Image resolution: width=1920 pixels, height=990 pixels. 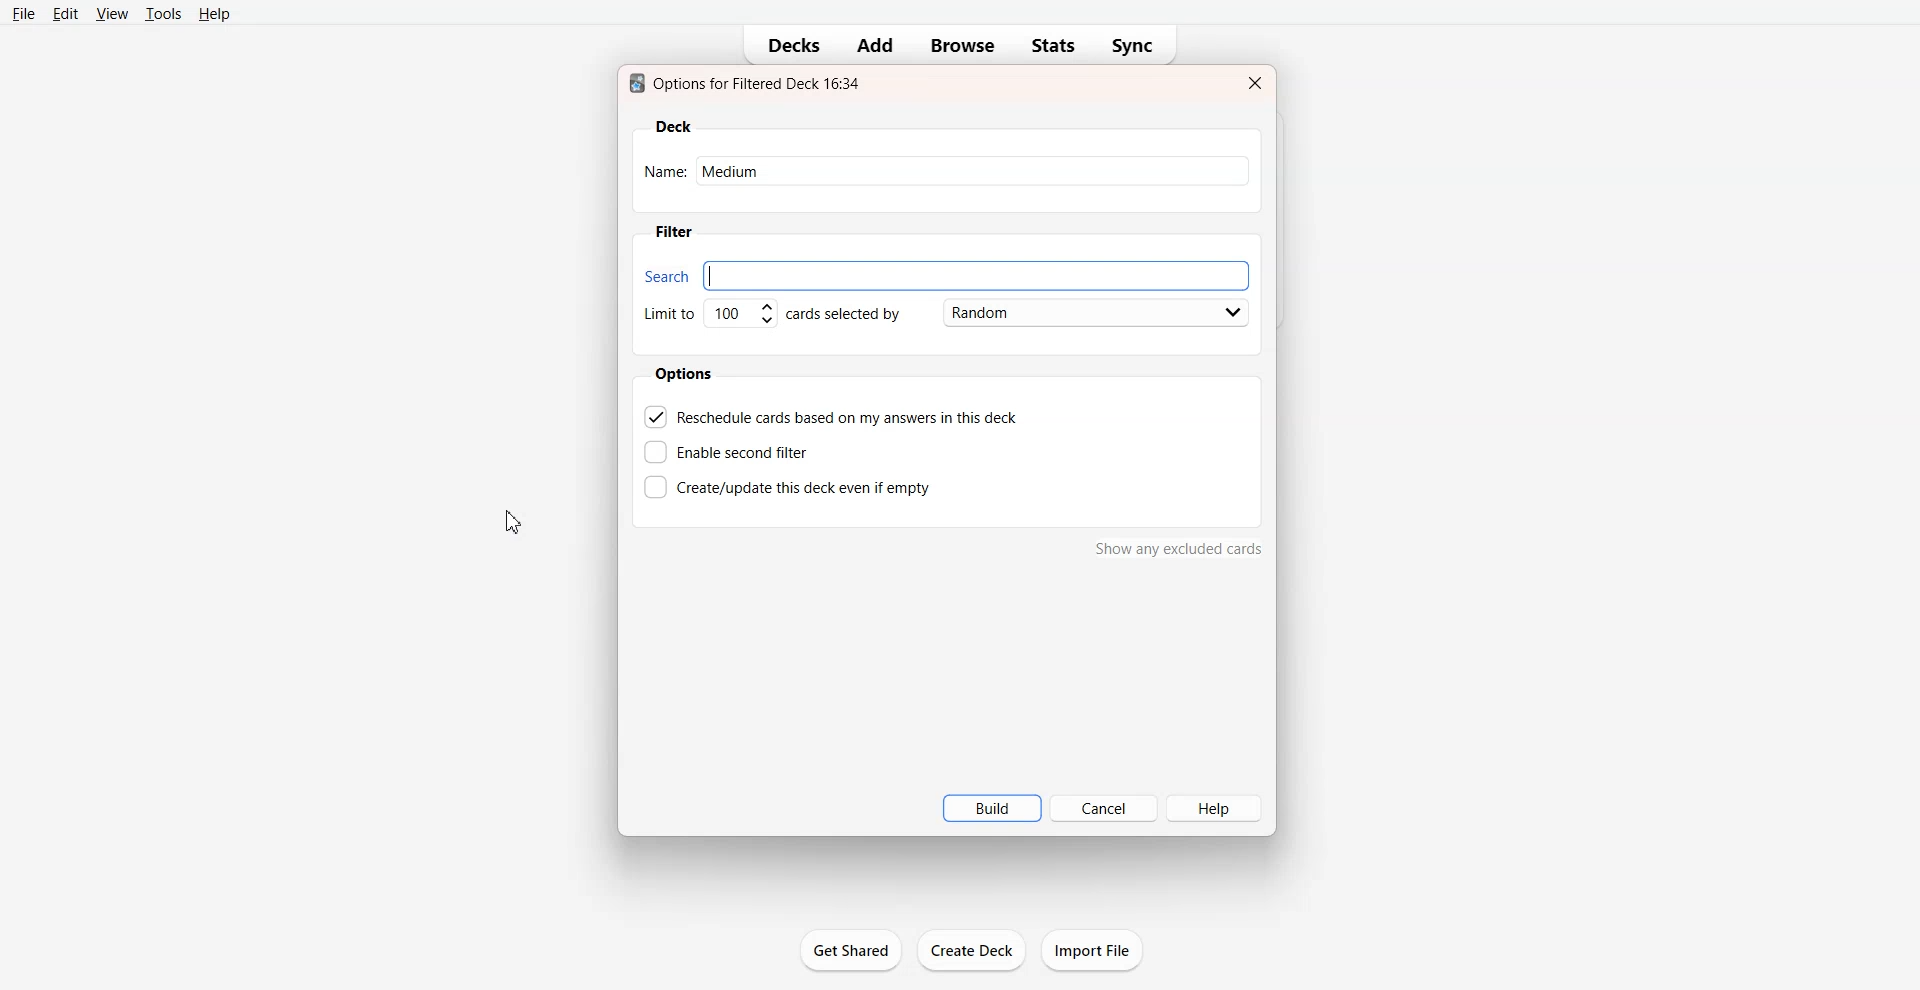 I want to click on Deck, so click(x=674, y=127).